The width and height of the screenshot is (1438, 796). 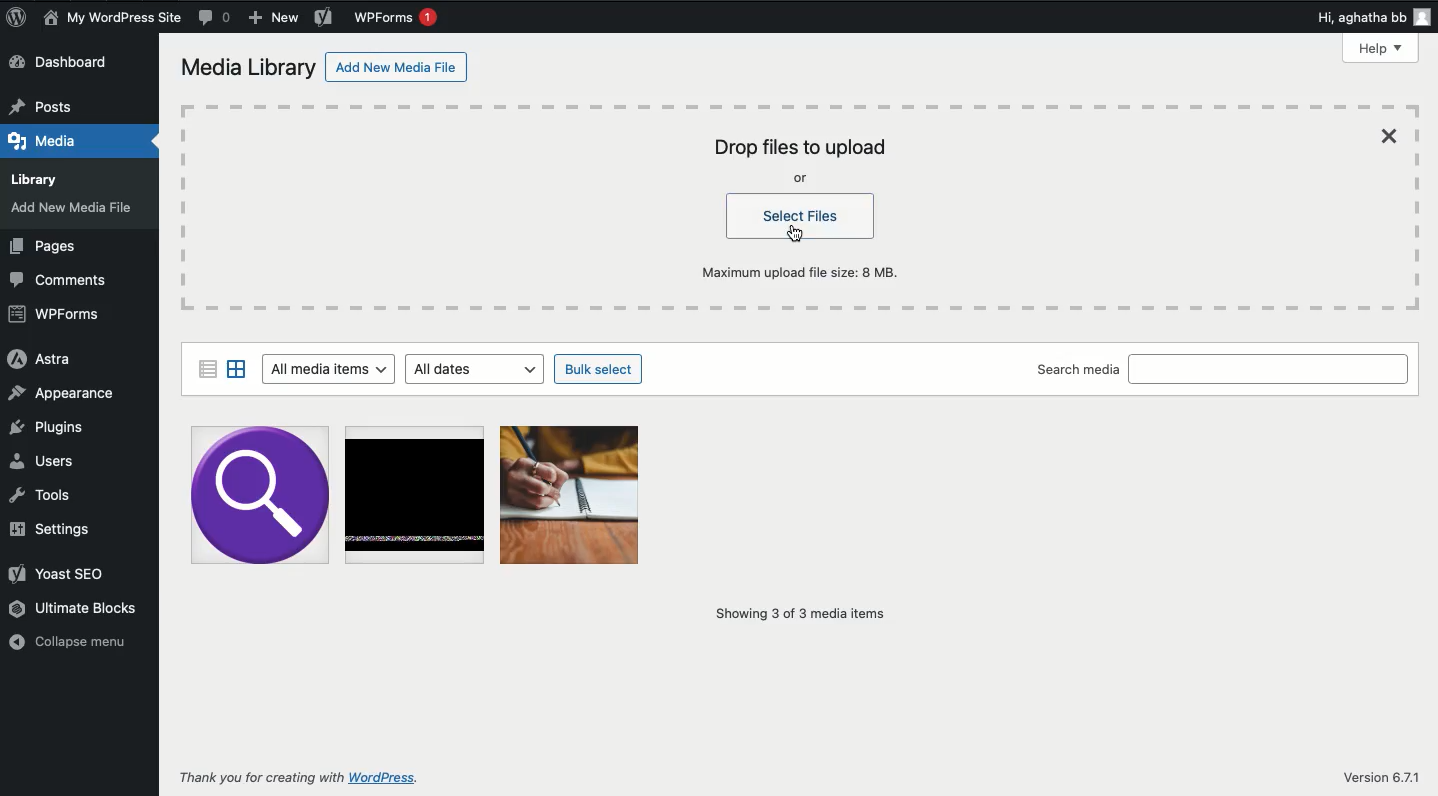 What do you see at coordinates (1382, 48) in the screenshot?
I see `Help` at bounding box center [1382, 48].